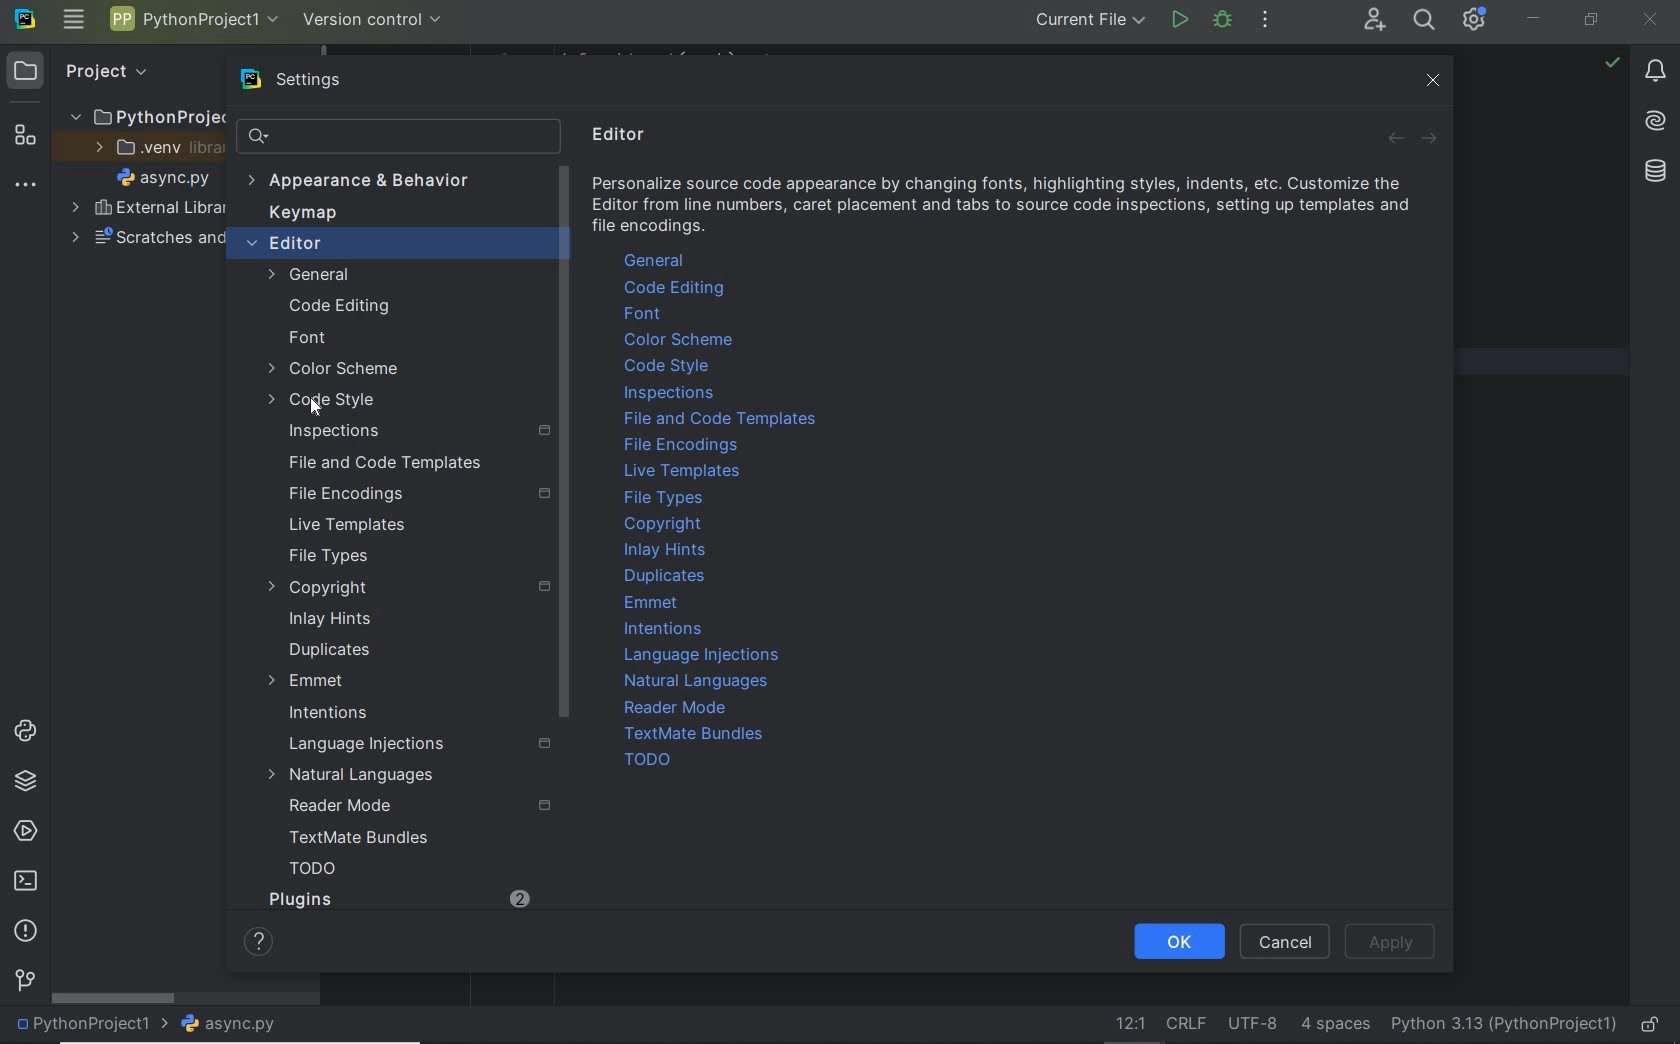  Describe the element at coordinates (330, 619) in the screenshot. I see `Inlay Hints` at that location.